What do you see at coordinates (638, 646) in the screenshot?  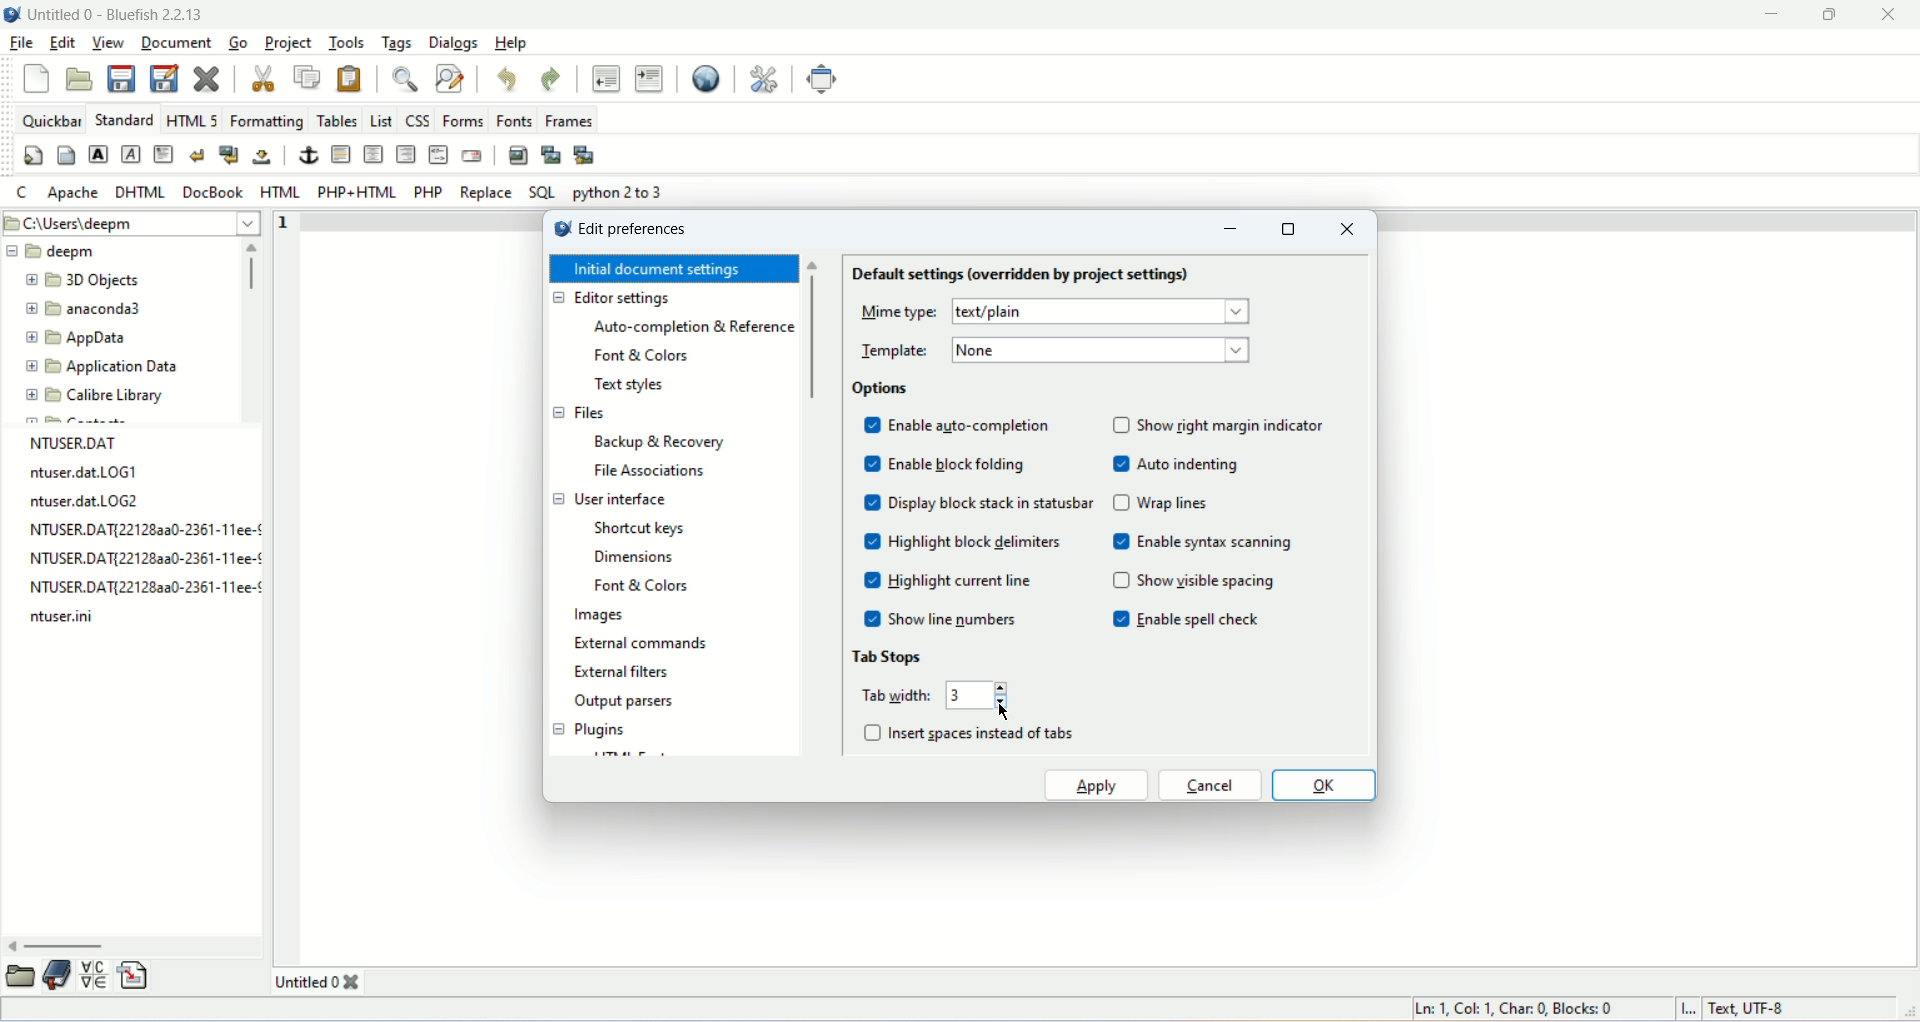 I see `external commands` at bounding box center [638, 646].